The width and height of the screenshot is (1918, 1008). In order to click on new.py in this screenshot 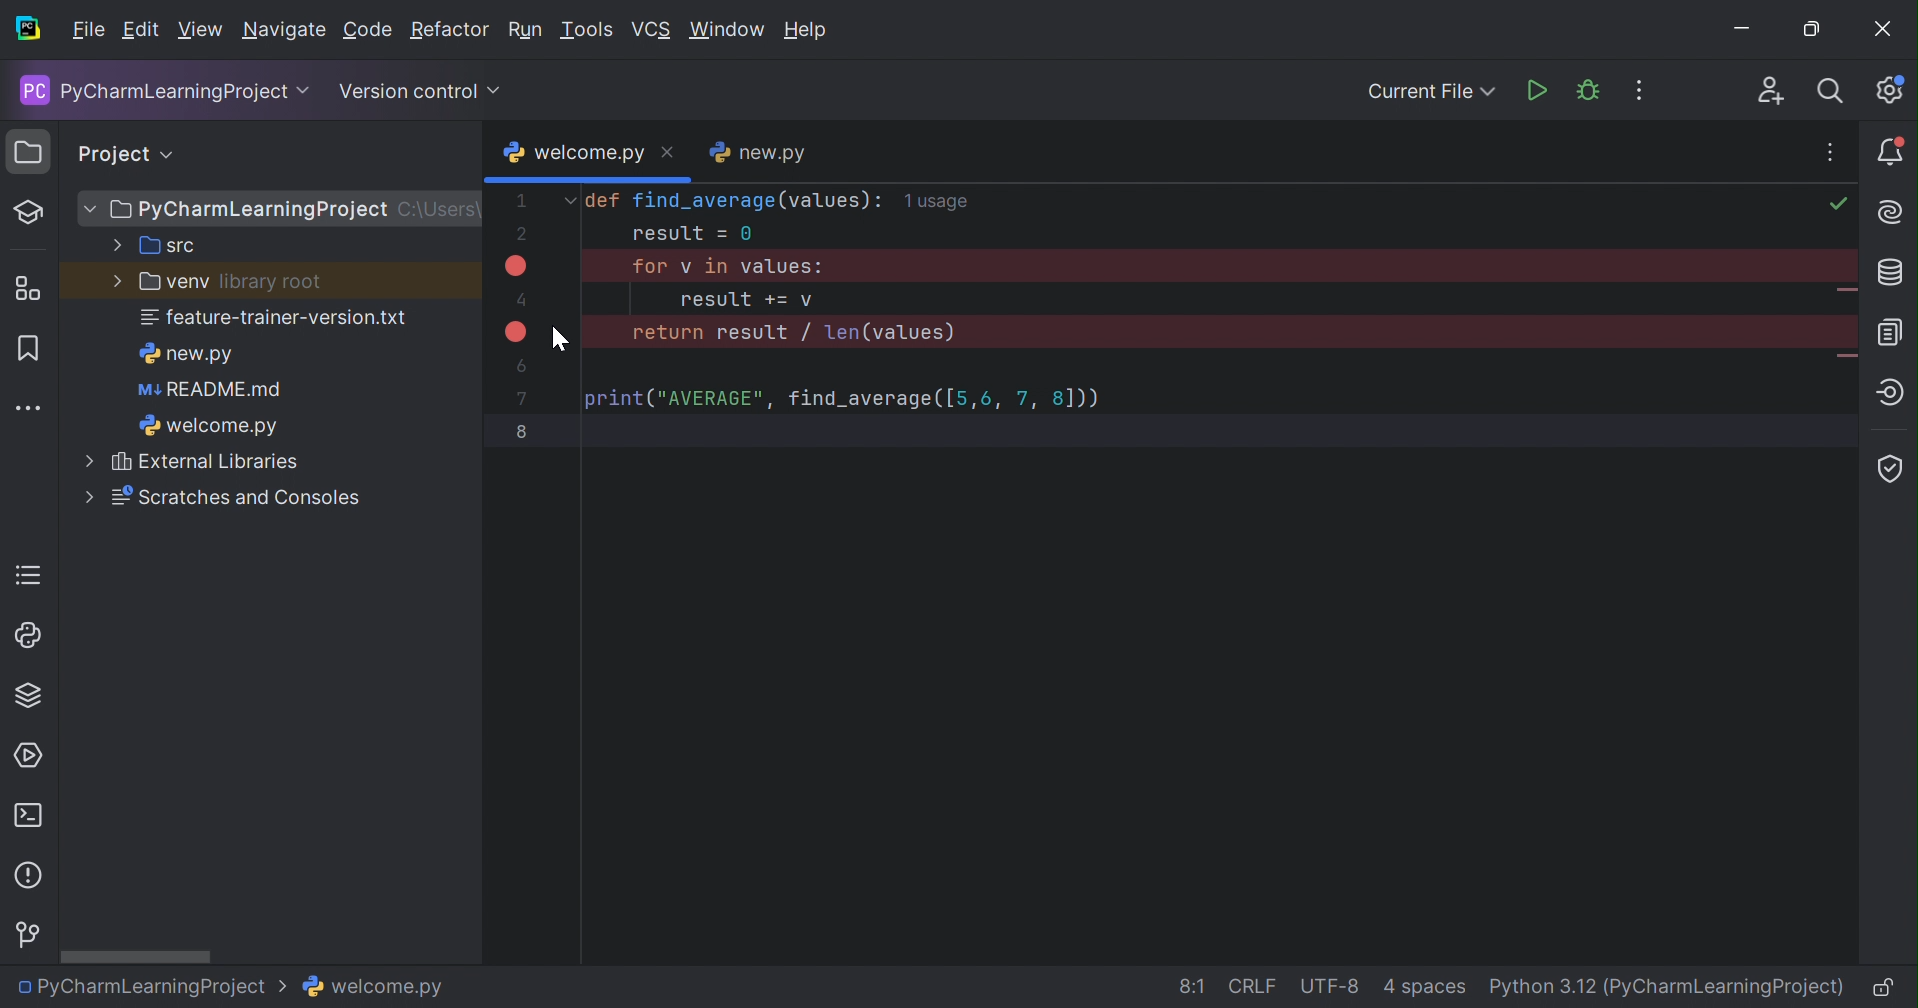, I will do `click(759, 152)`.